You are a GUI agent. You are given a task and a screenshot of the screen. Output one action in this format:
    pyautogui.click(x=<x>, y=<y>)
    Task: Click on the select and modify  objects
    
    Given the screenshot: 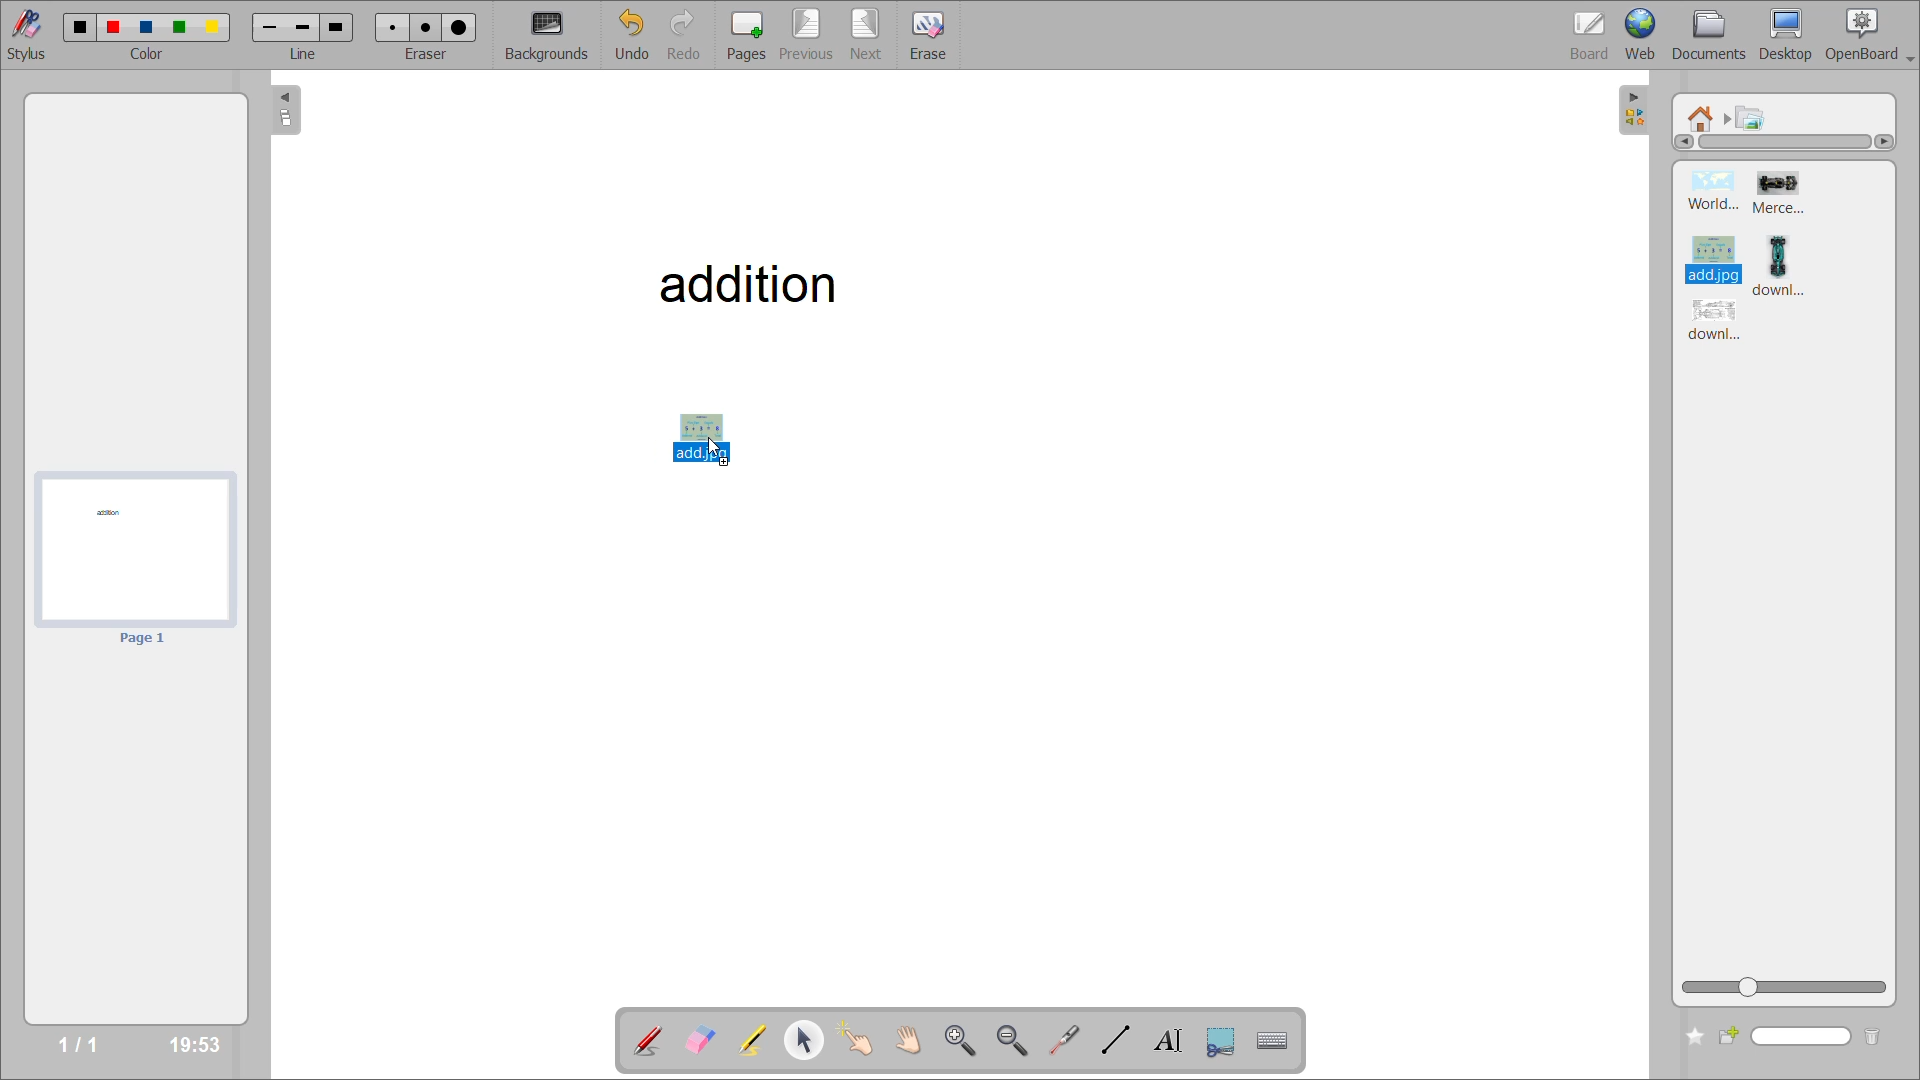 What is the action you would take?
    pyautogui.click(x=809, y=1042)
    